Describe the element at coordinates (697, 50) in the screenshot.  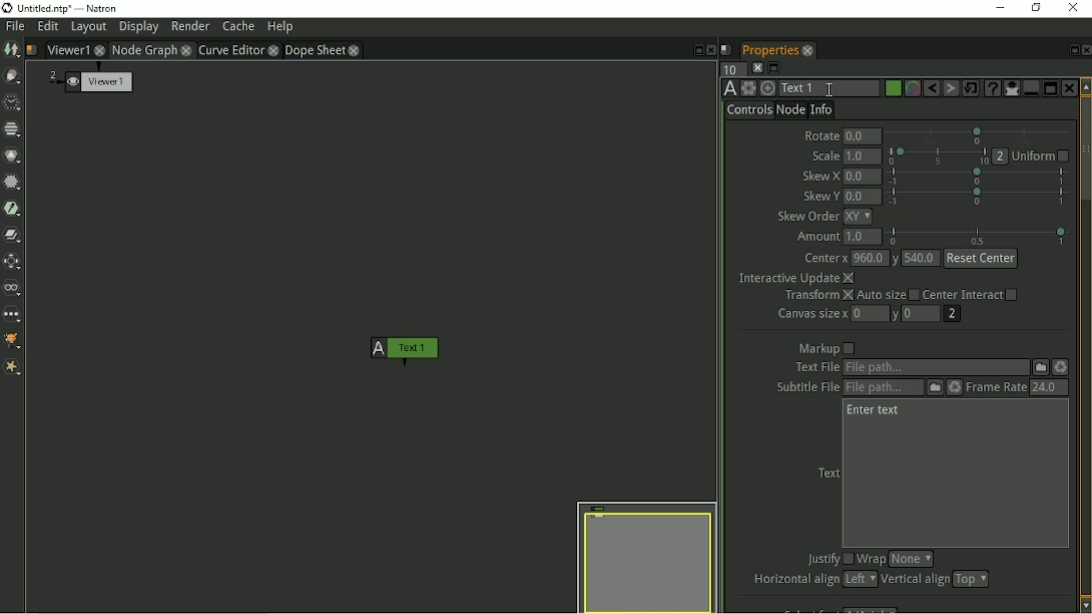
I see `Float pane` at that location.